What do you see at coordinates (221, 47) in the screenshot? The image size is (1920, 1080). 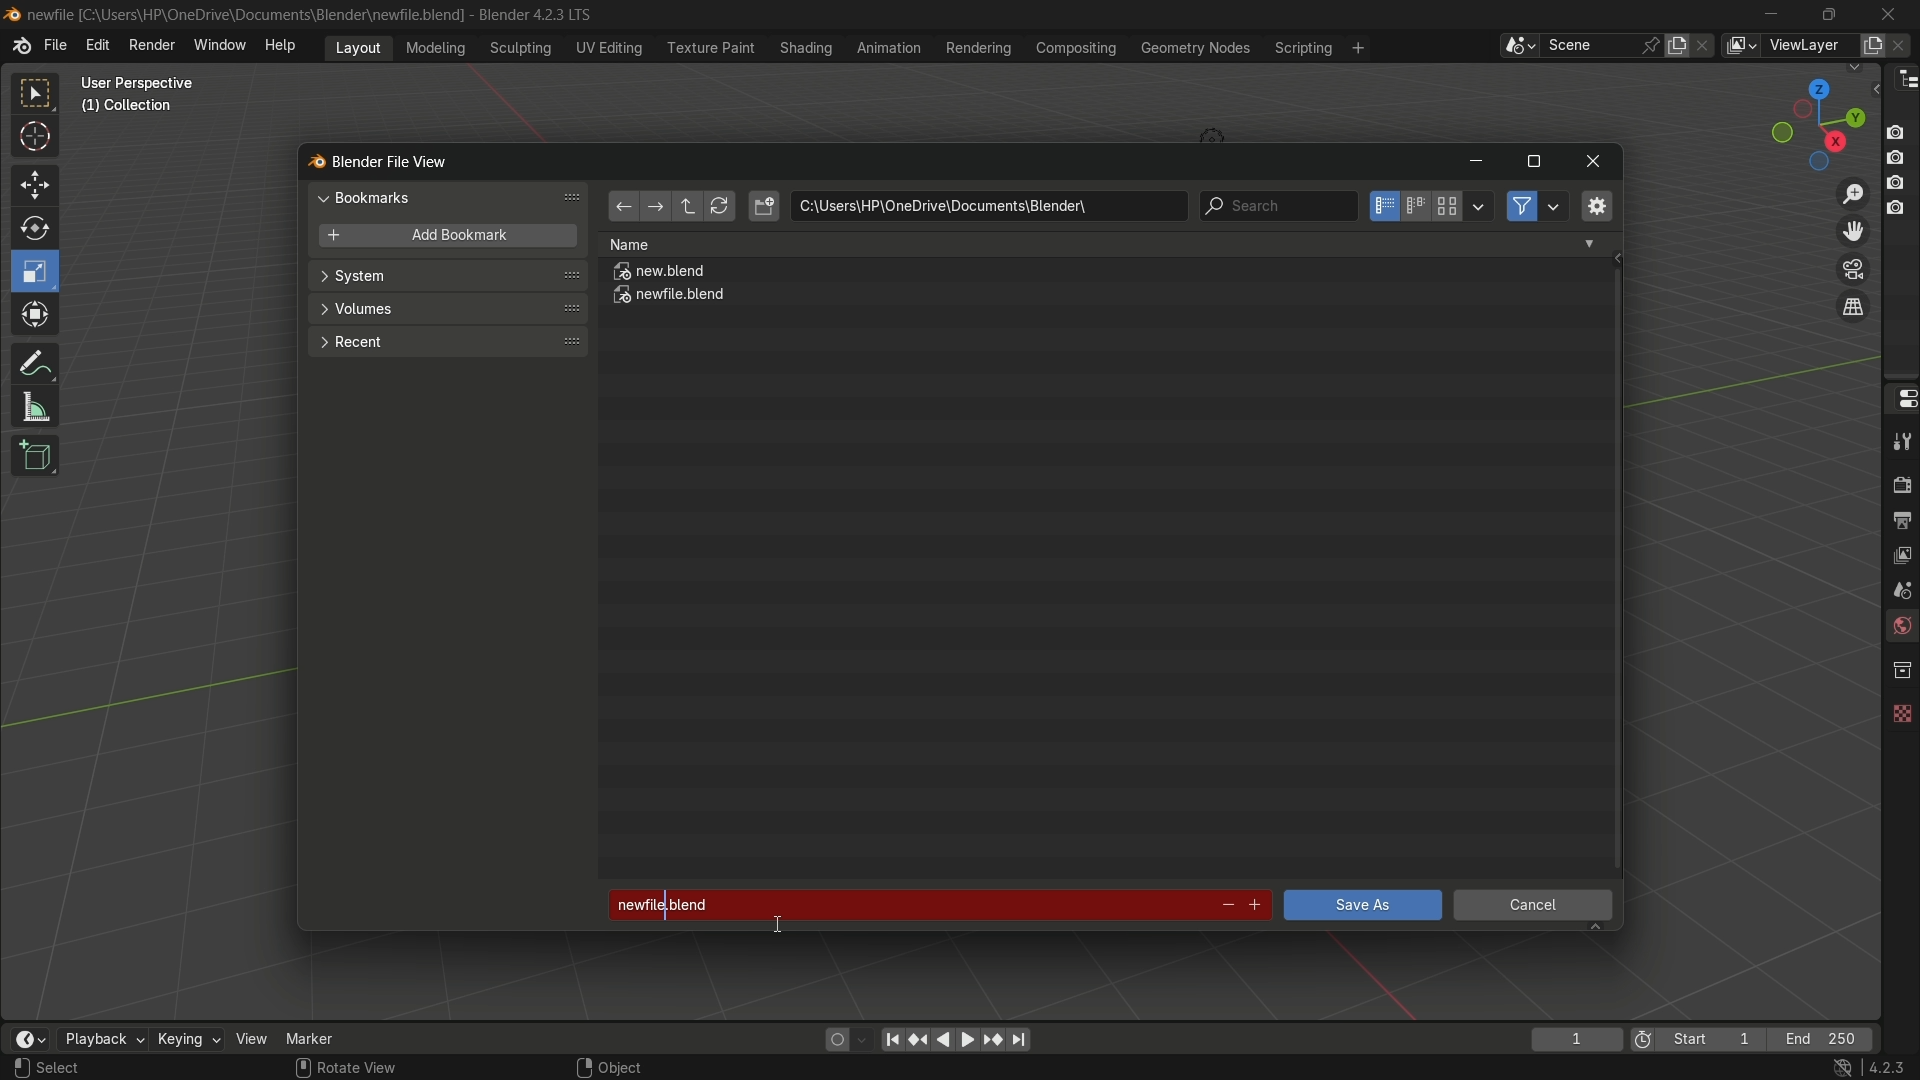 I see `window menu` at bounding box center [221, 47].